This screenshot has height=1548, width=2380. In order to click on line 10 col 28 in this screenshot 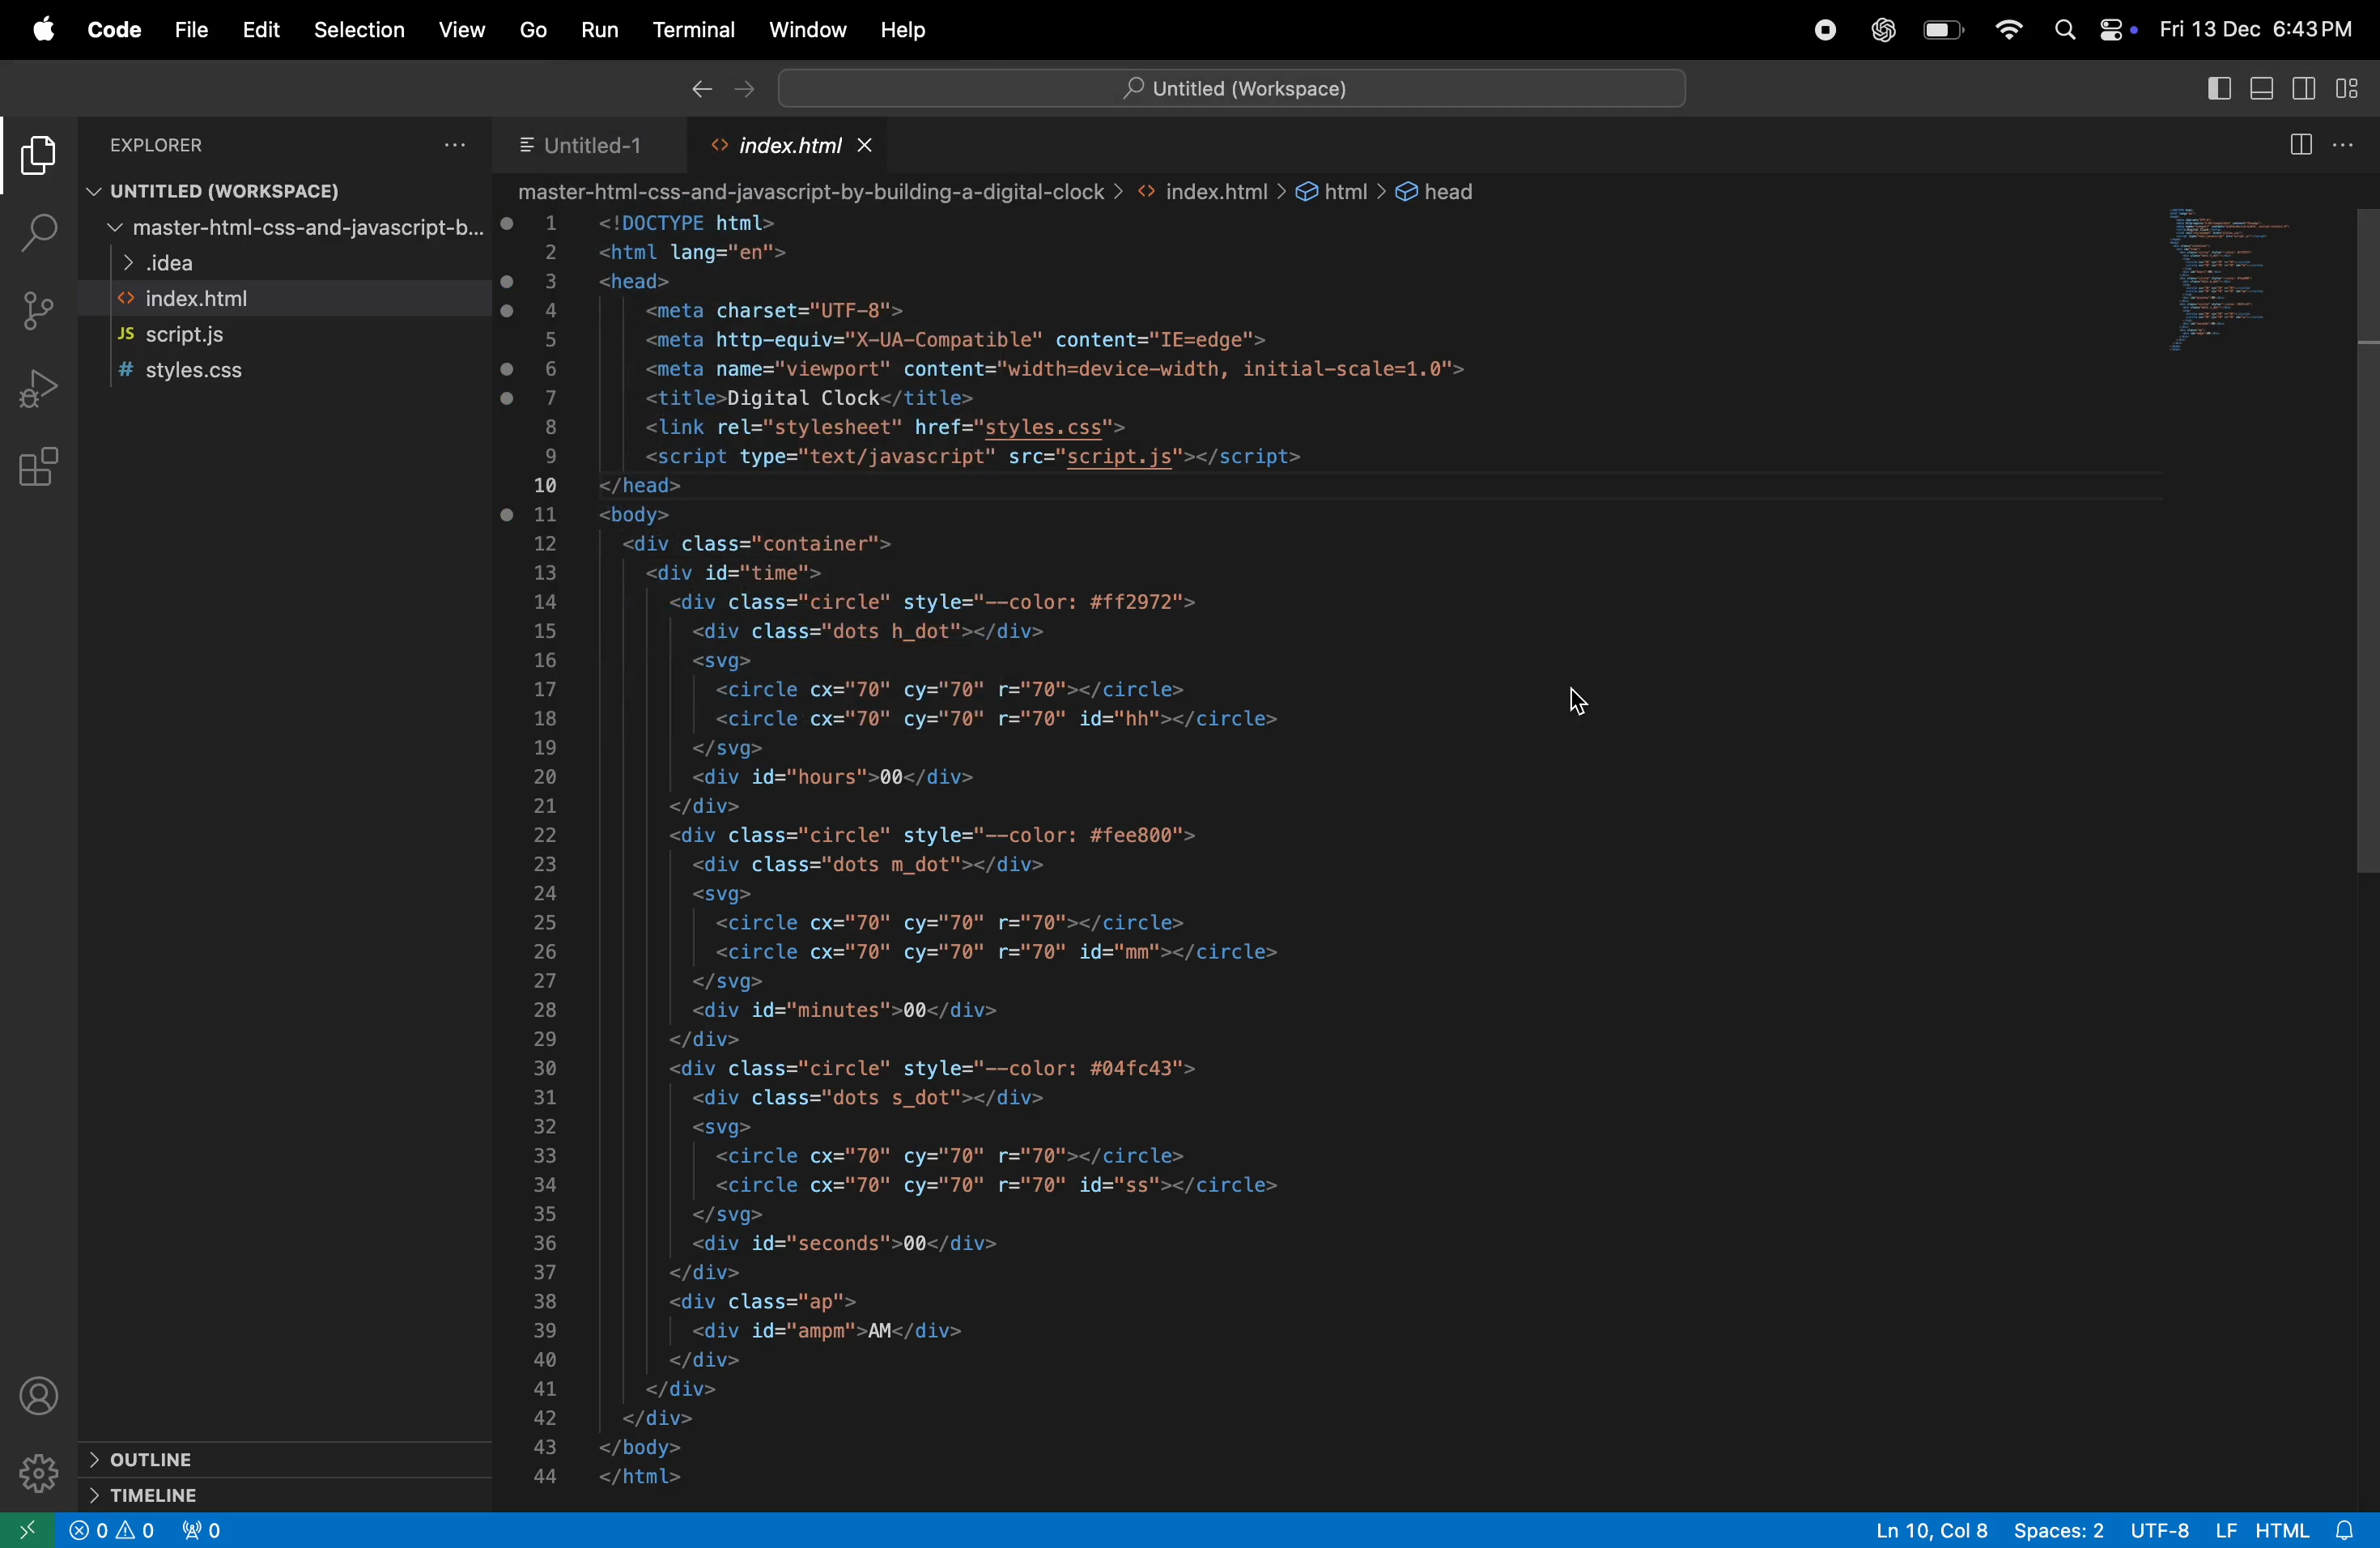, I will do `click(1933, 1530)`.